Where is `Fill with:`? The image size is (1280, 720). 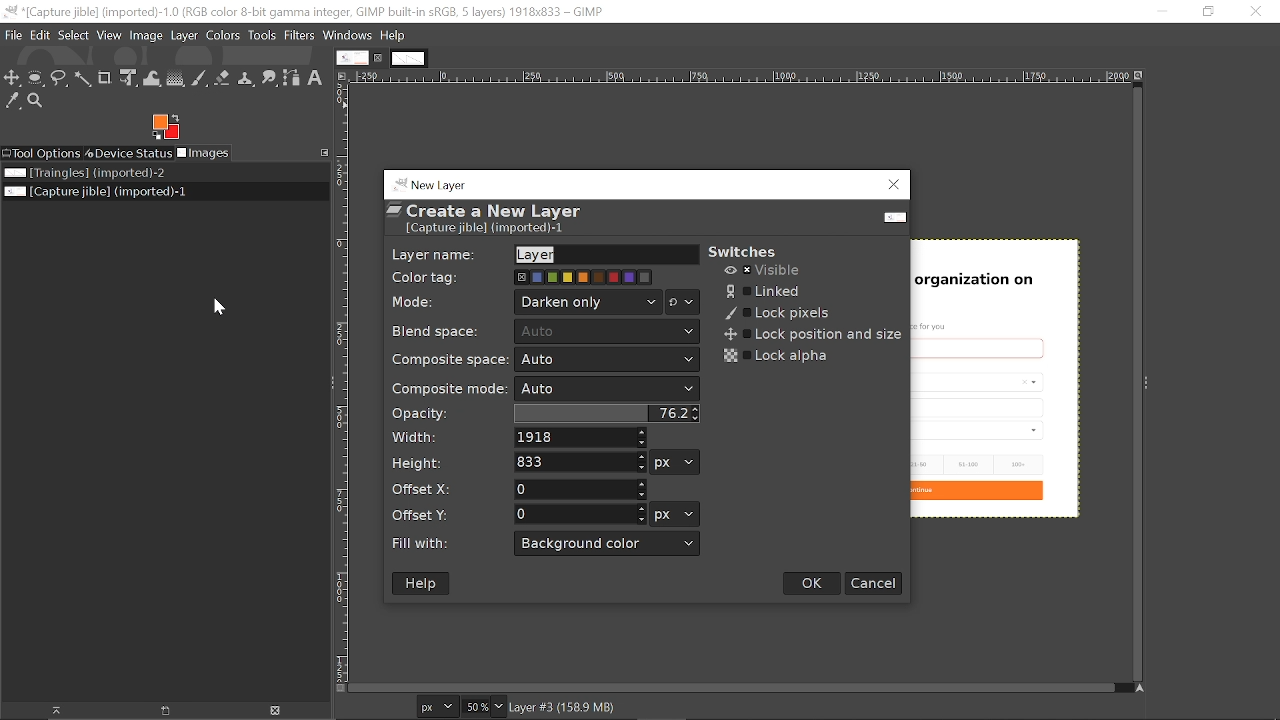
Fill with: is located at coordinates (428, 542).